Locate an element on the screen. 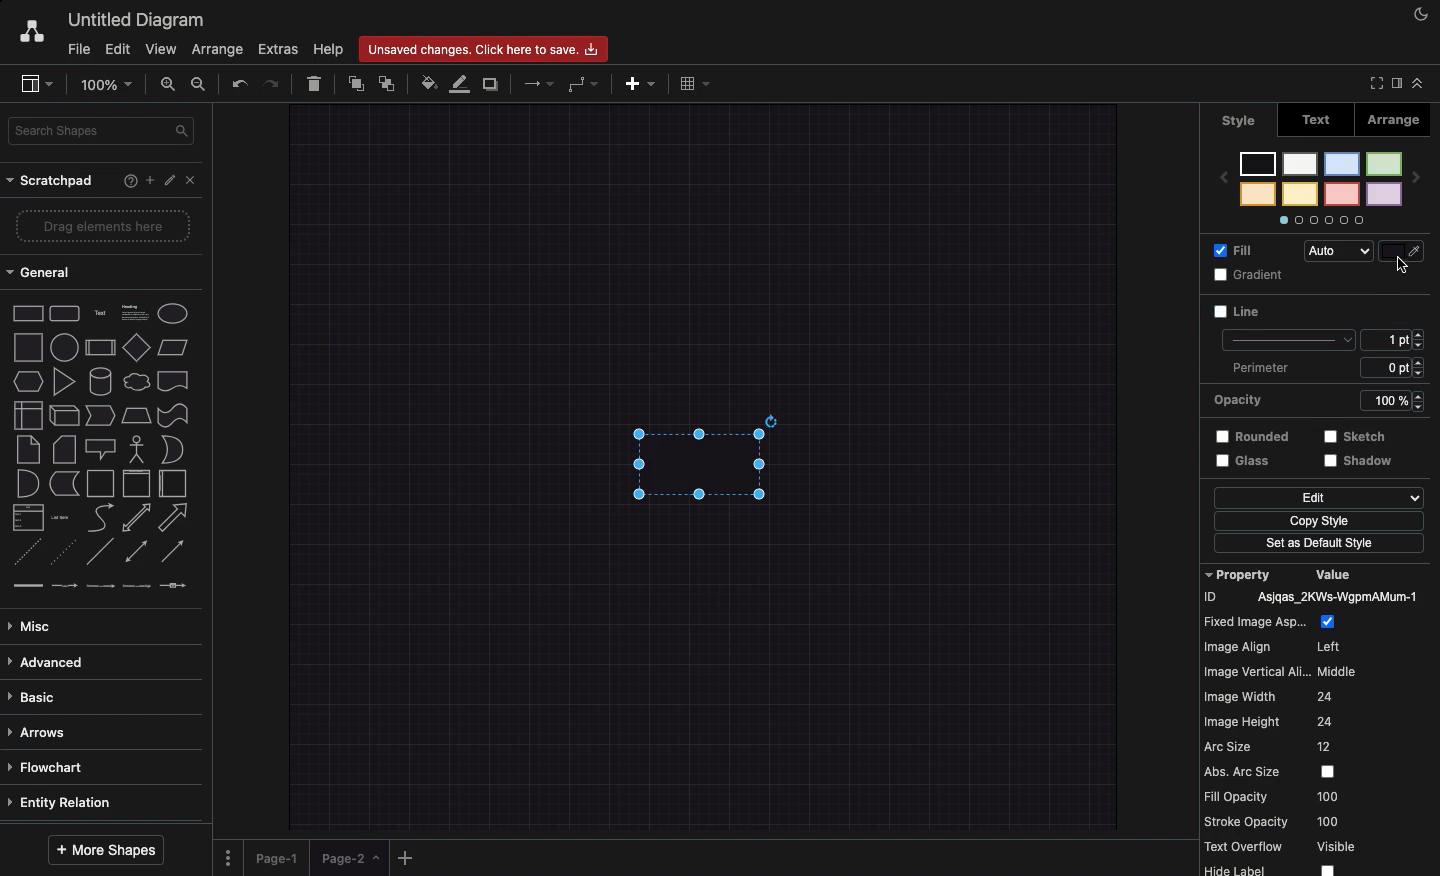  Glass is located at coordinates (1248, 462).